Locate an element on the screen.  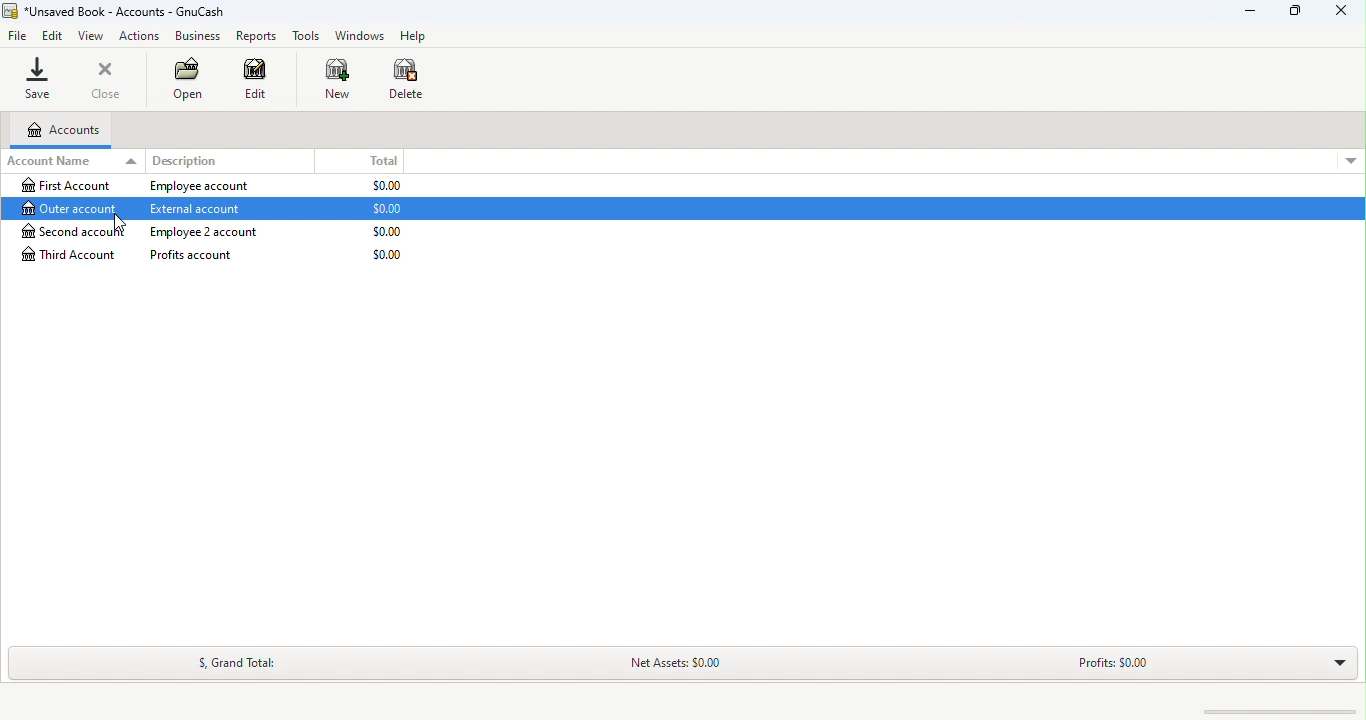
Delete is located at coordinates (414, 84).